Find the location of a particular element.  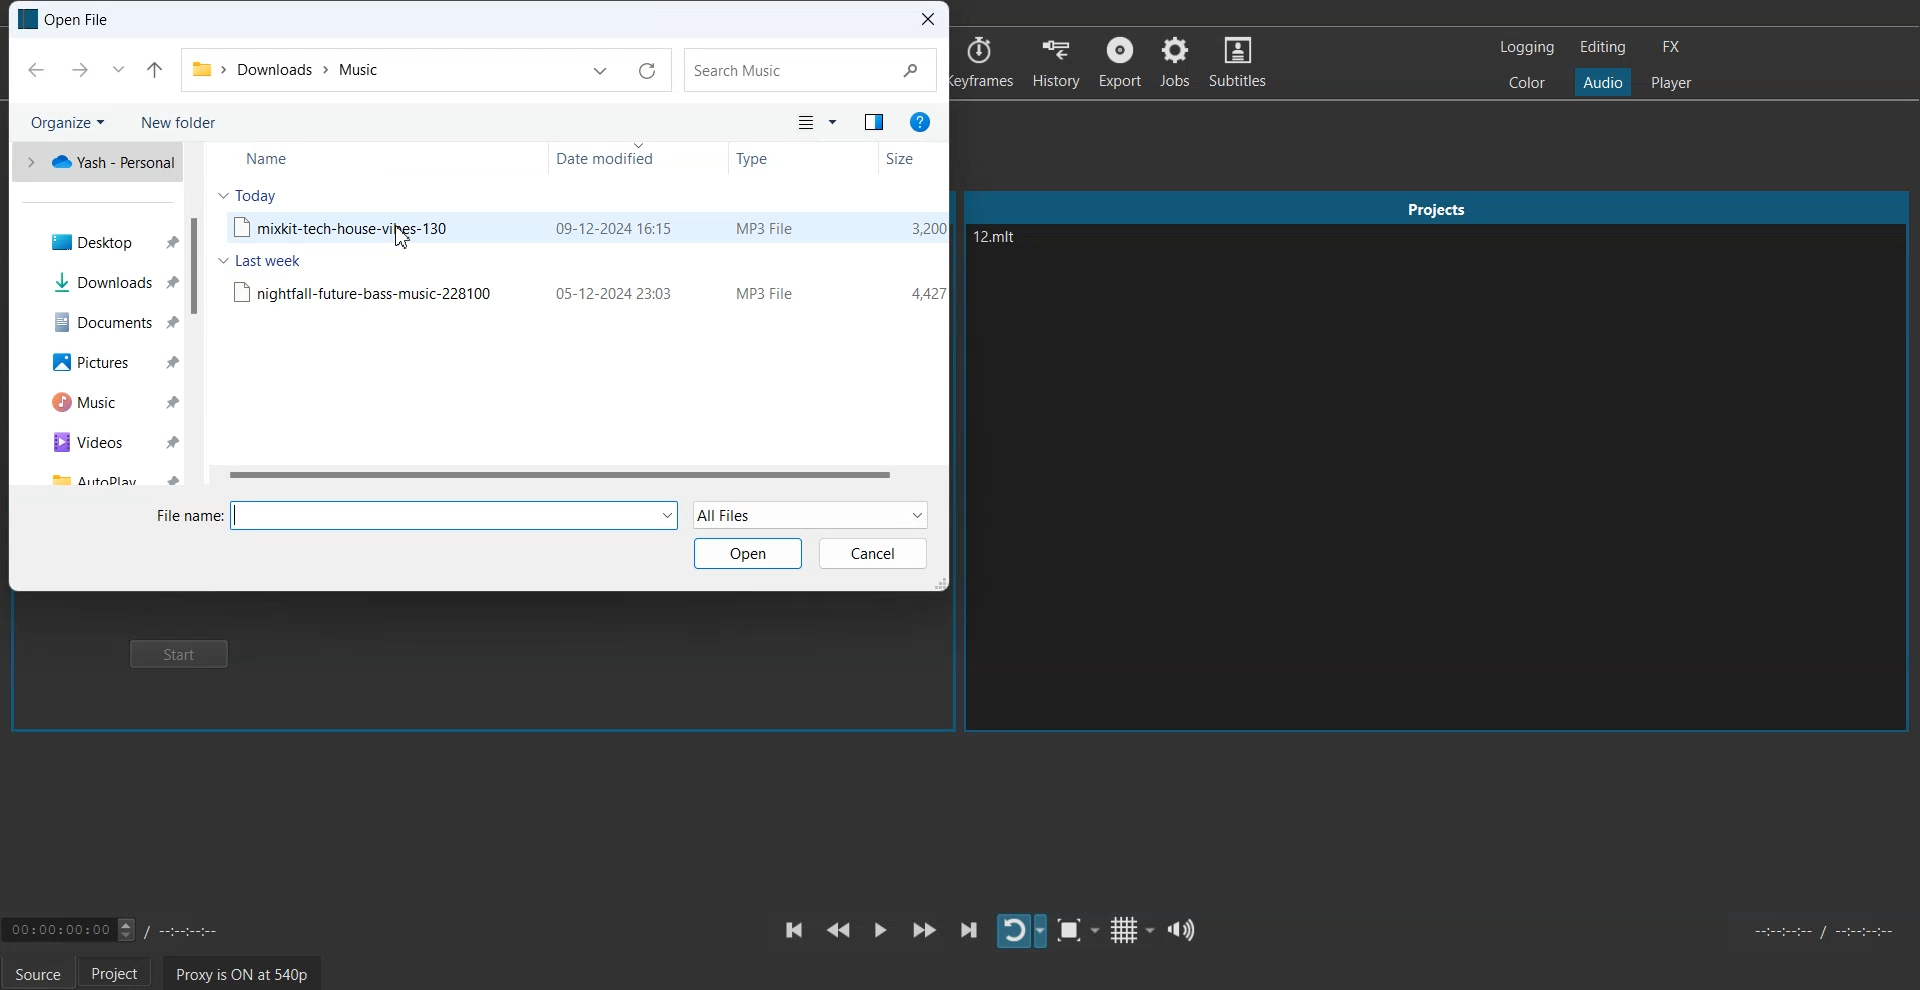

Enter File Name is located at coordinates (417, 515).